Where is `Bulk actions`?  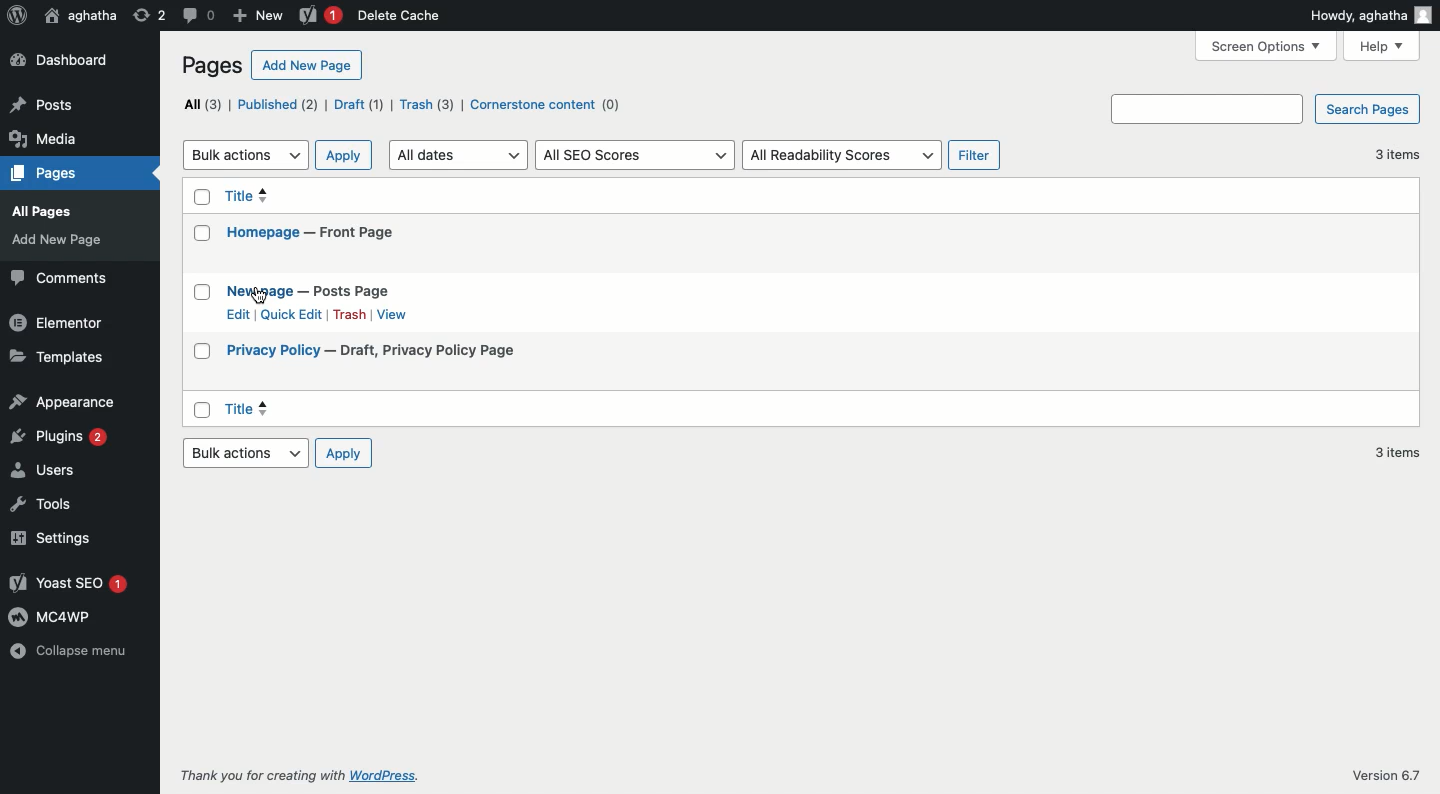 Bulk actions is located at coordinates (242, 453).